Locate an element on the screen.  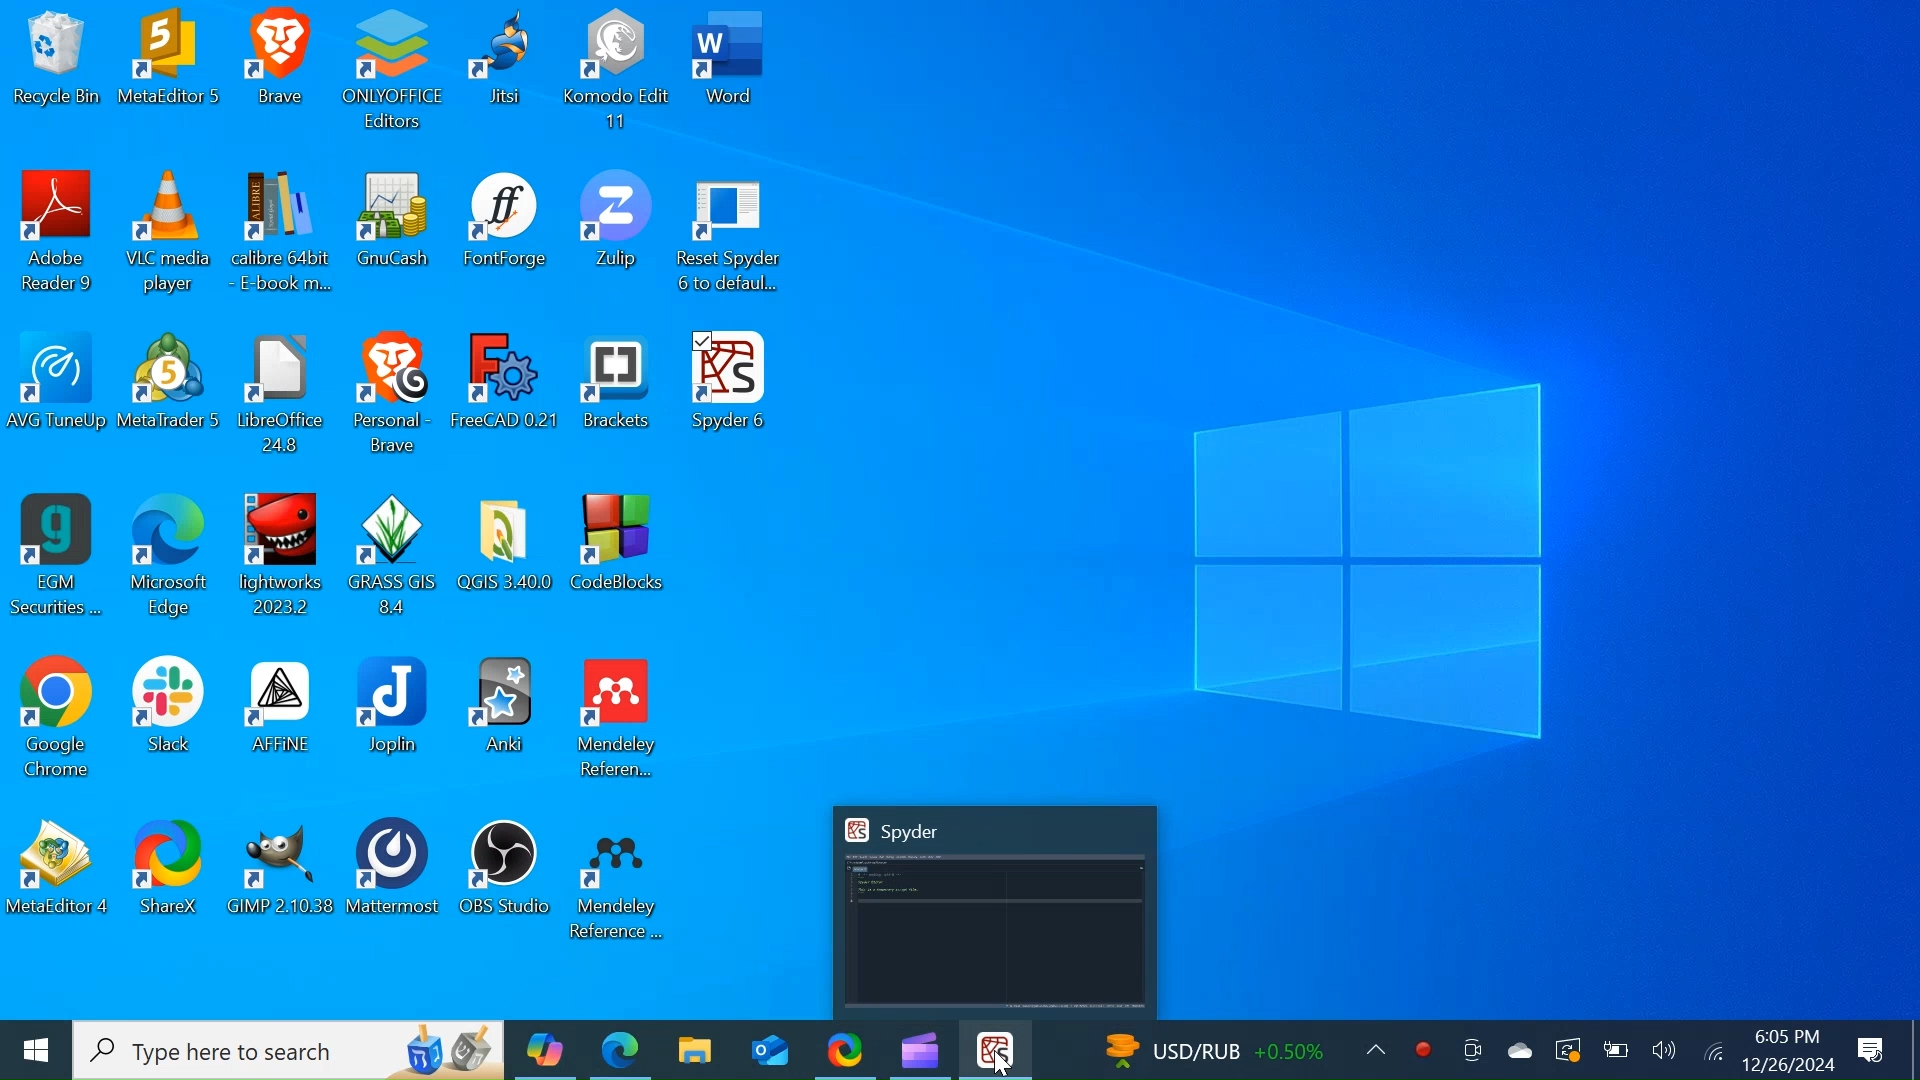
Sharex Desktop Icon is located at coordinates (845, 1048).